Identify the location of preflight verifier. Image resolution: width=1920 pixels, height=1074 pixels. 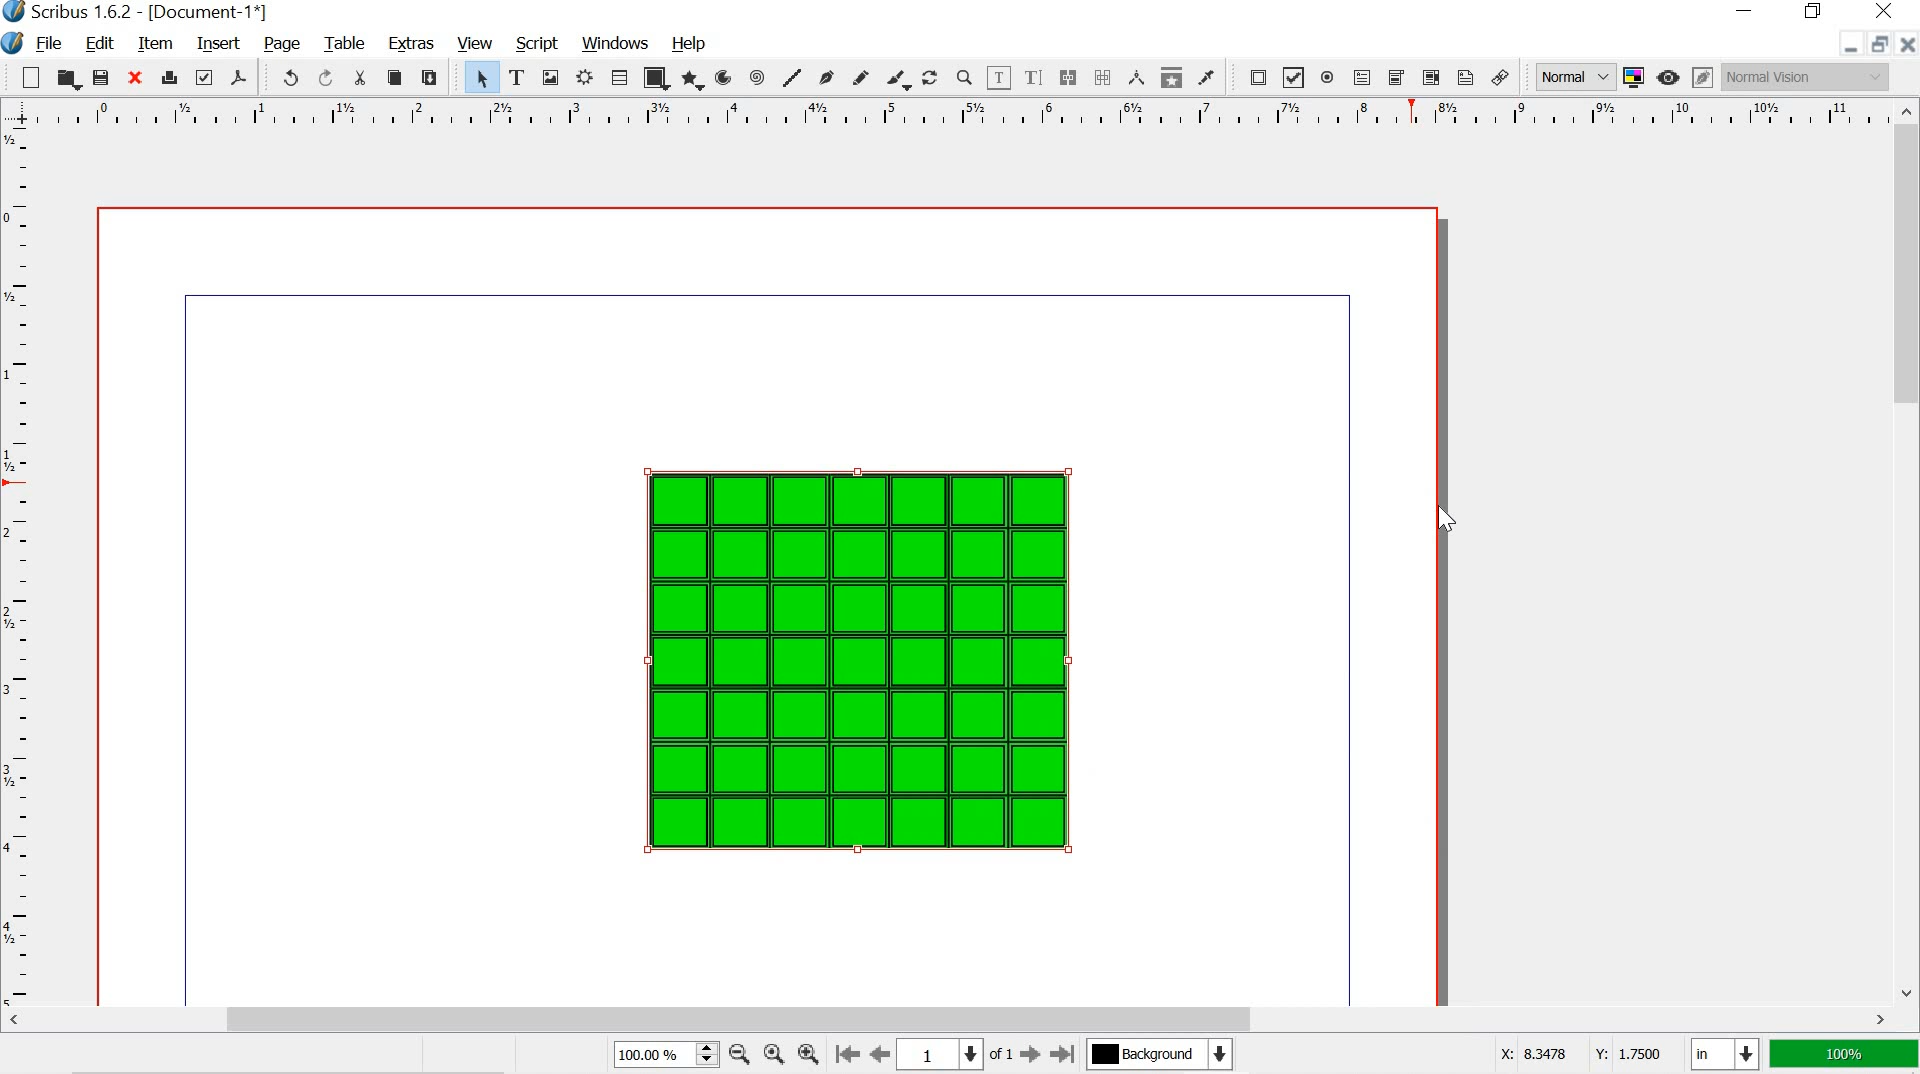
(203, 77).